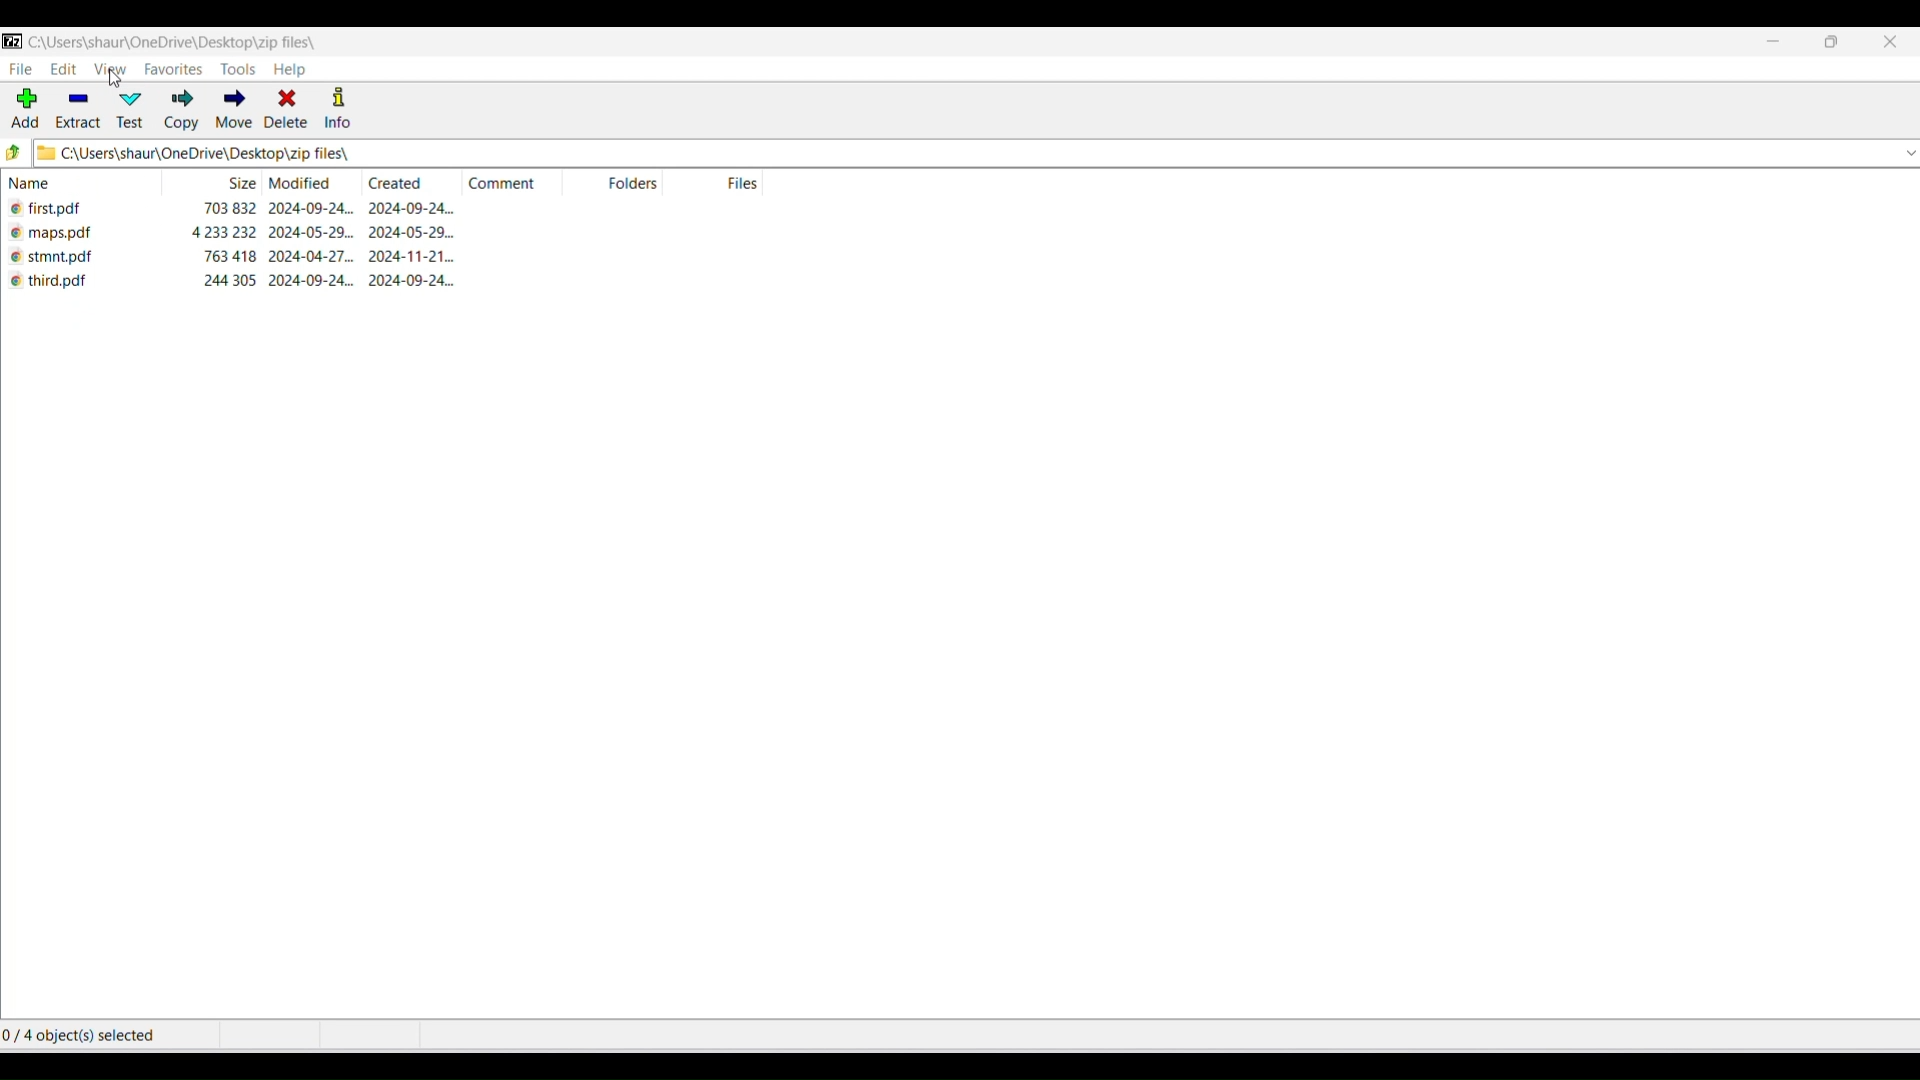 This screenshot has height=1080, width=1920. I want to click on modification date, so click(308, 184).